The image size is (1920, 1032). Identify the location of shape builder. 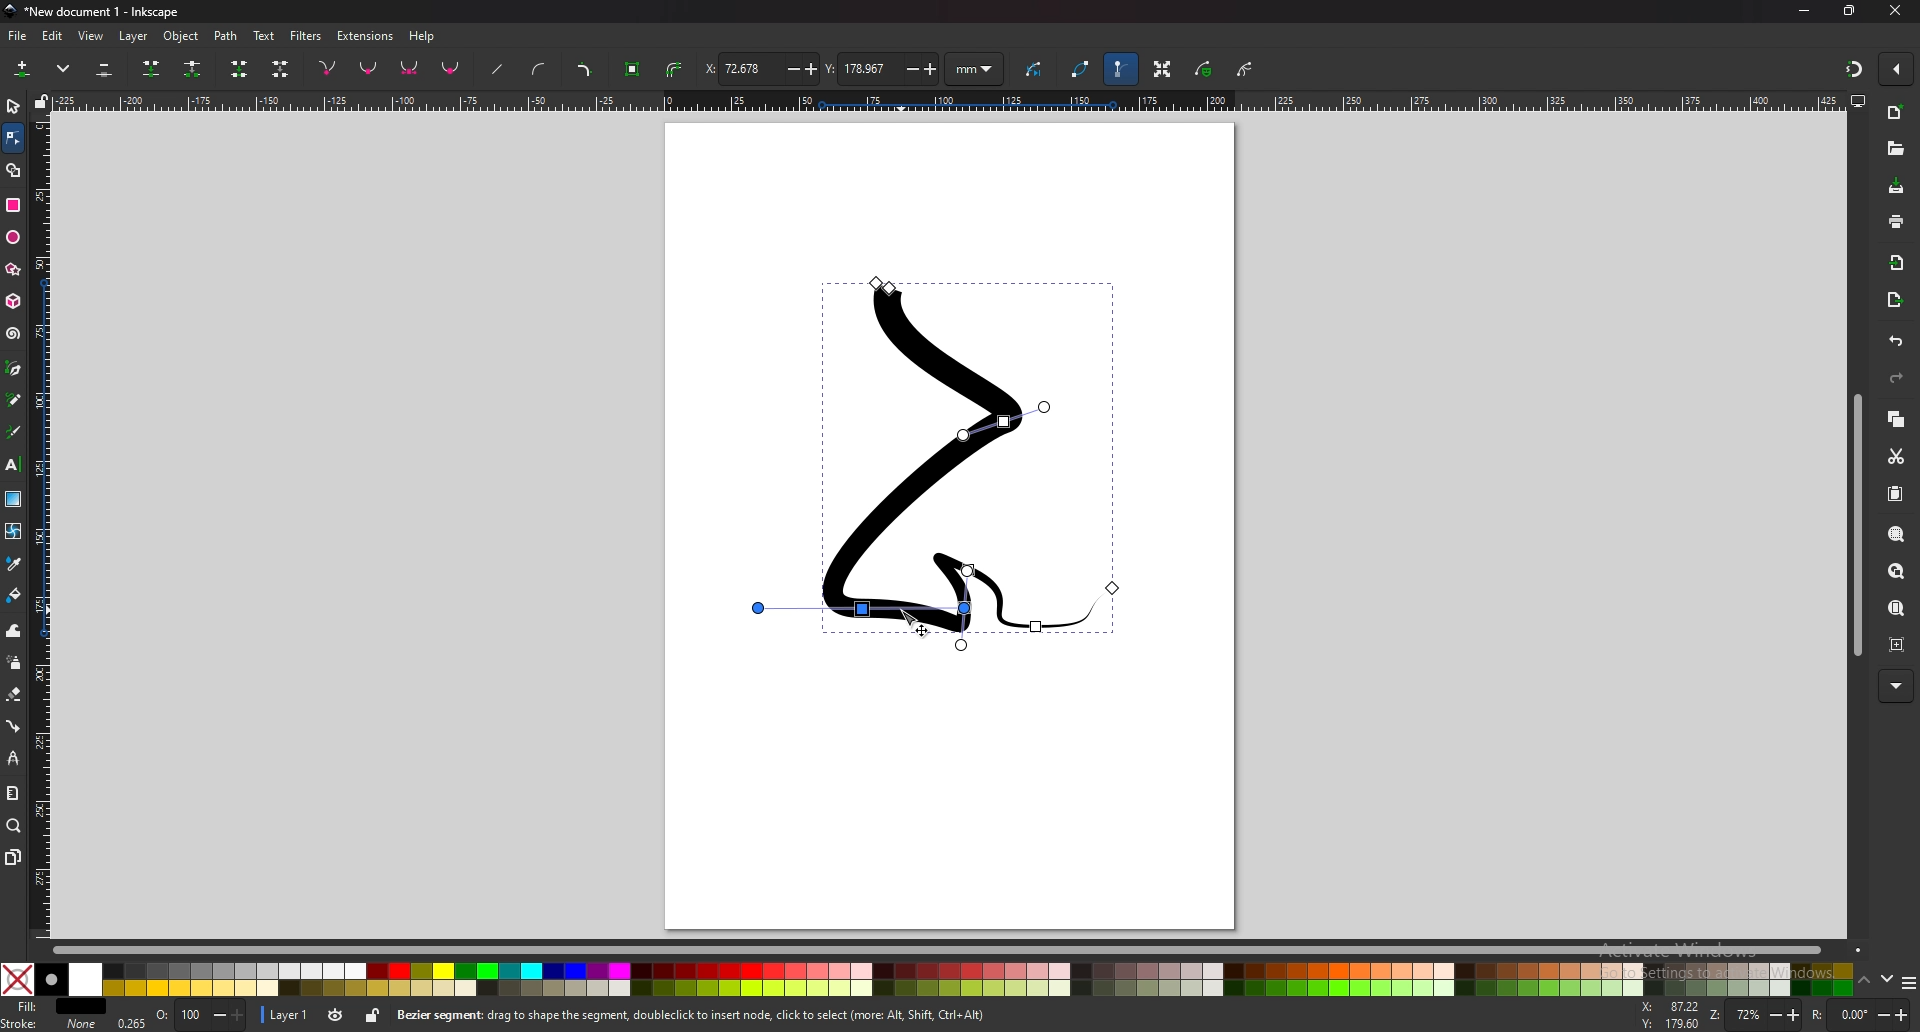
(15, 170).